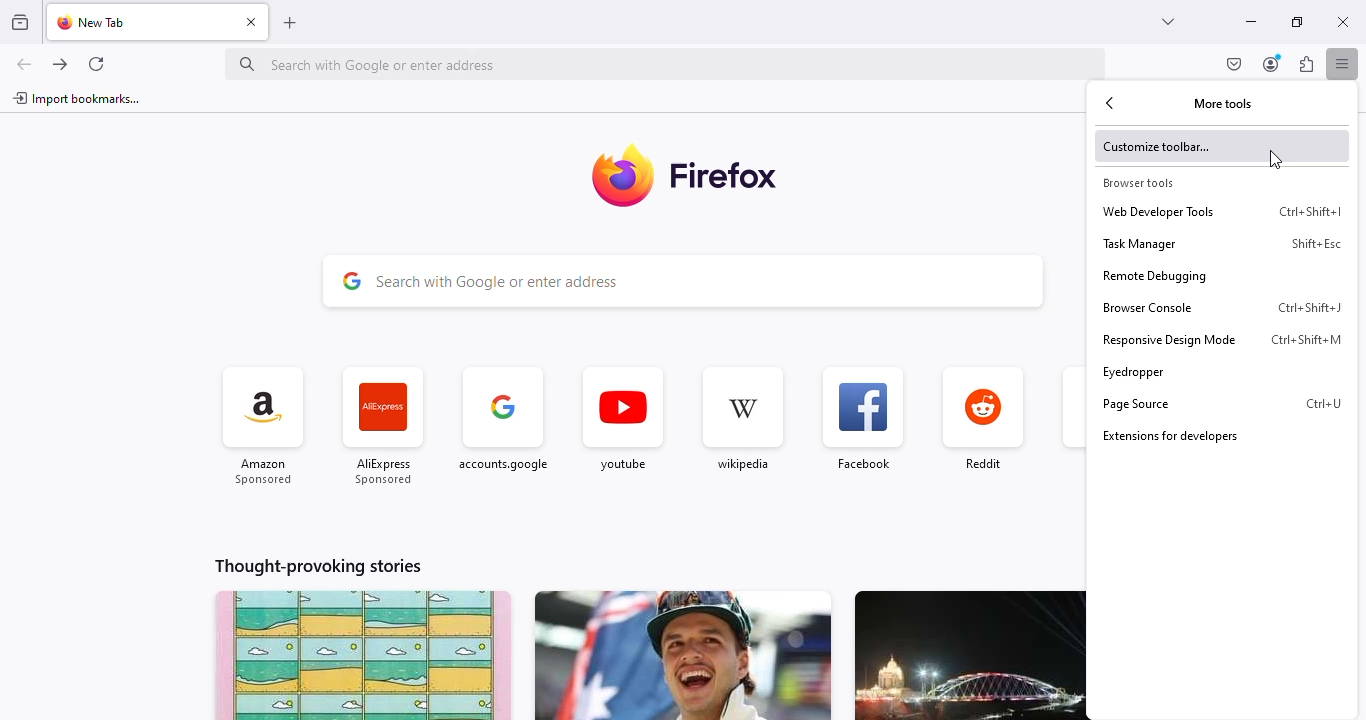 This screenshot has height=720, width=1366. I want to click on maximize, so click(1298, 22).